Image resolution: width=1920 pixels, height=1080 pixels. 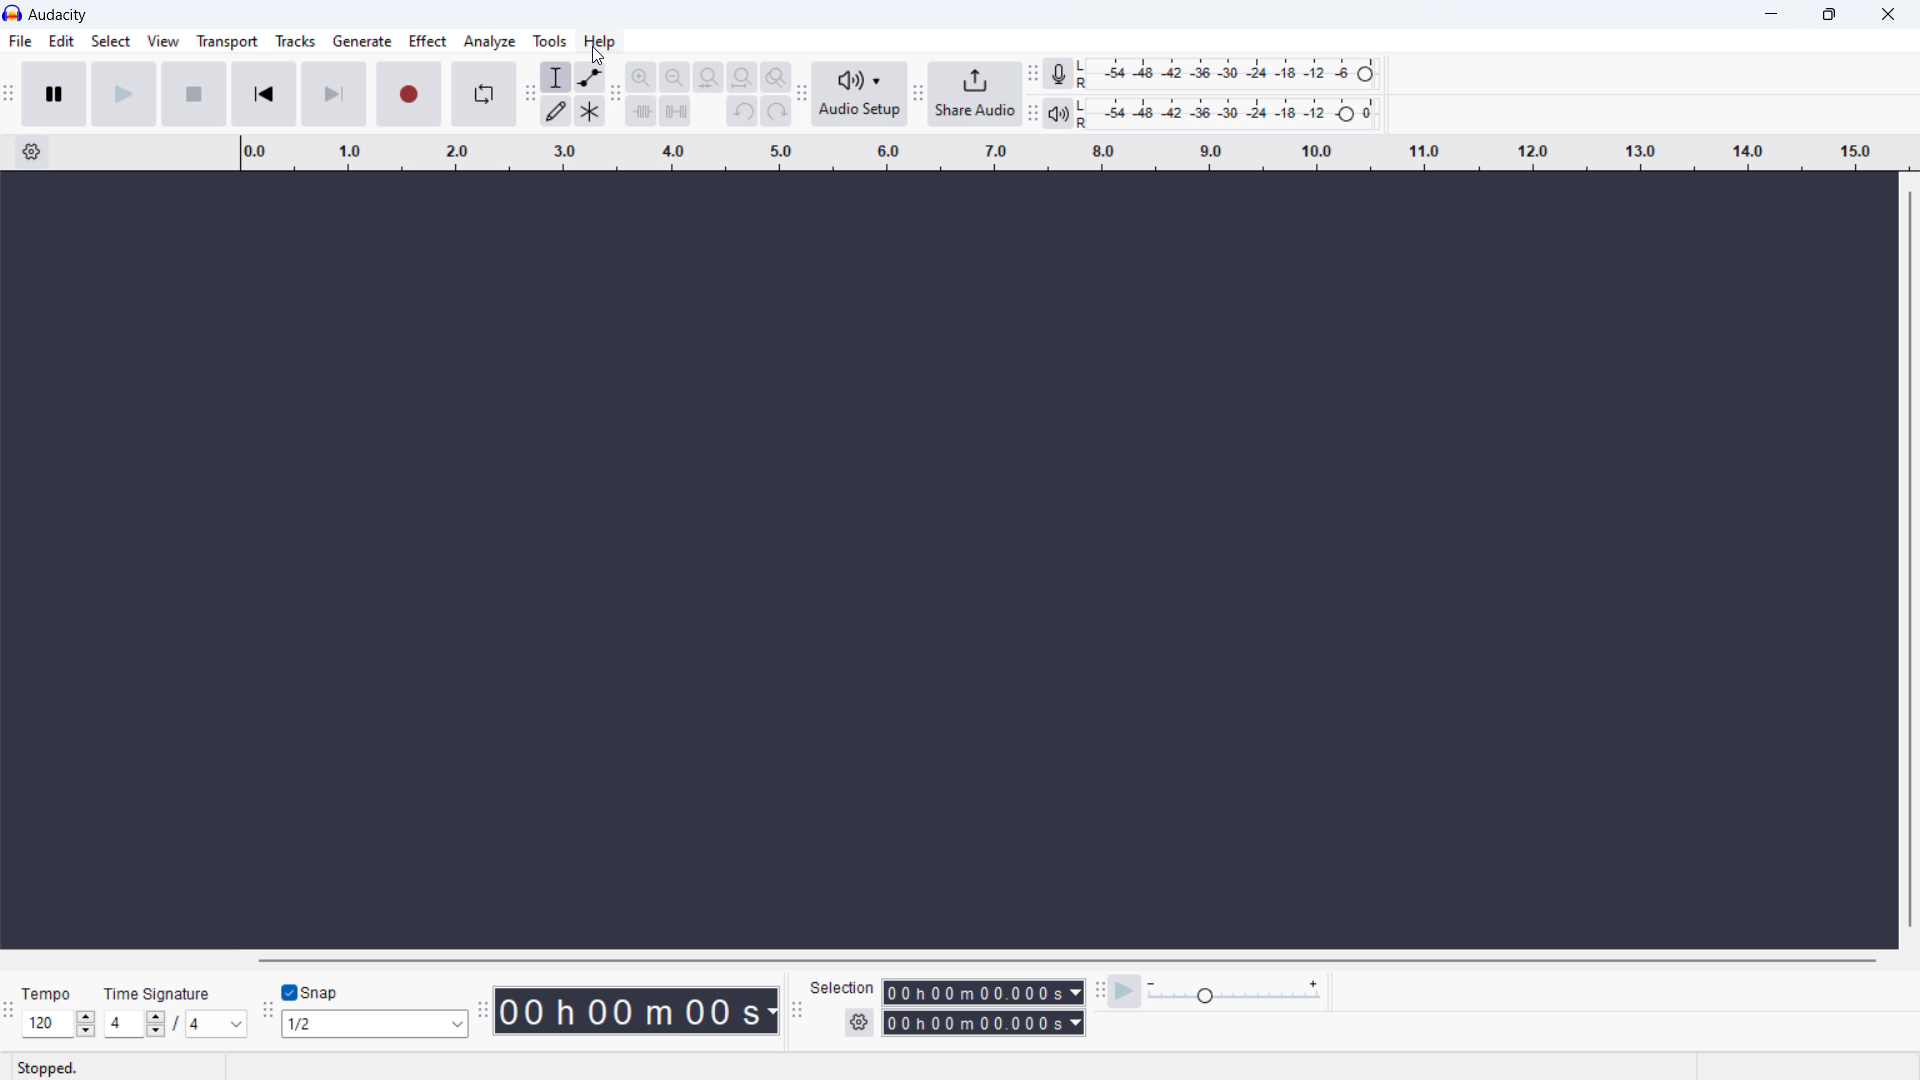 I want to click on analyze, so click(x=489, y=41).